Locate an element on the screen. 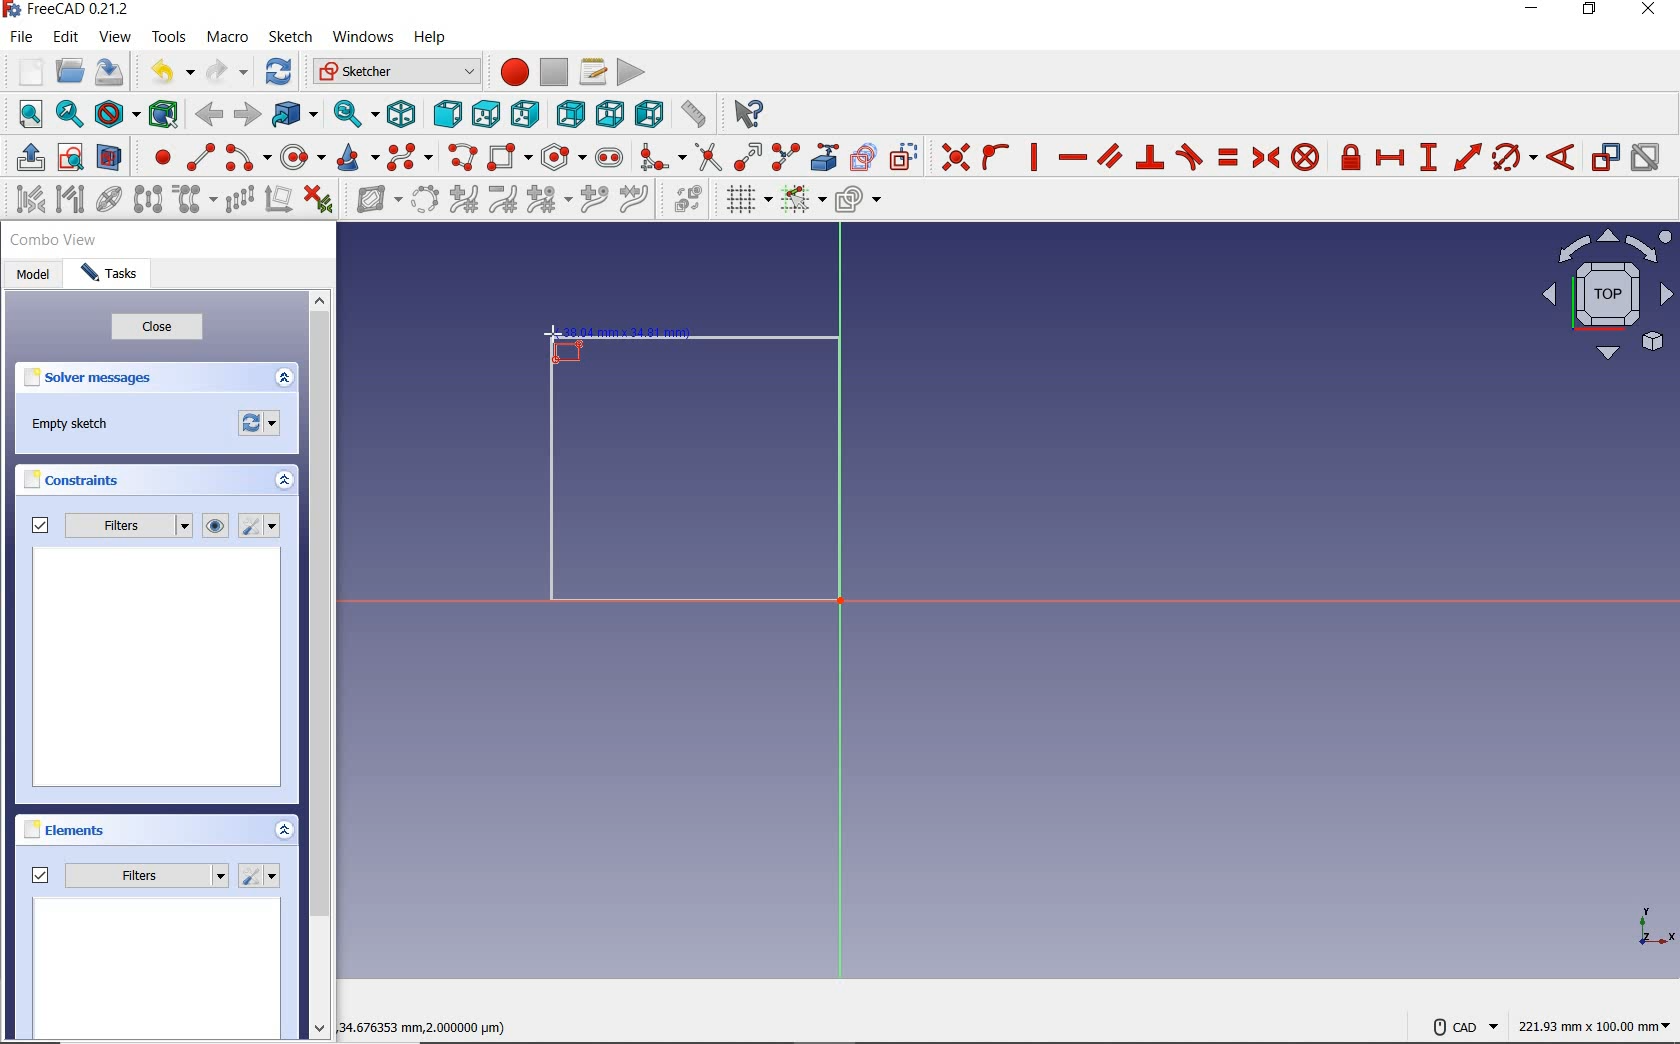 This screenshot has width=1680, height=1044. back is located at coordinates (212, 114).